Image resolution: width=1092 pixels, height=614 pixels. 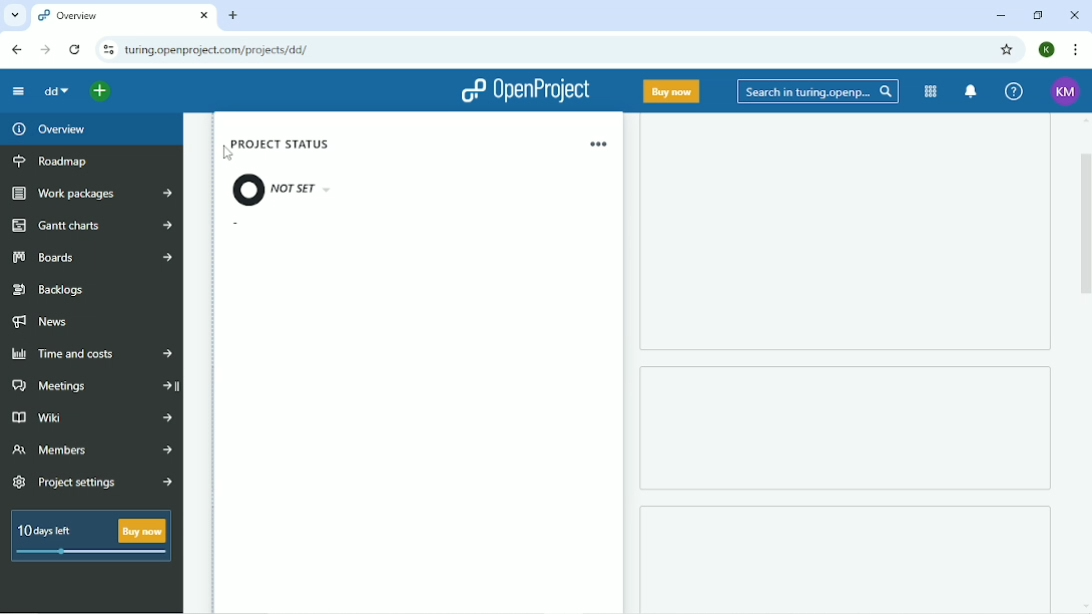 I want to click on Modules, so click(x=931, y=92).